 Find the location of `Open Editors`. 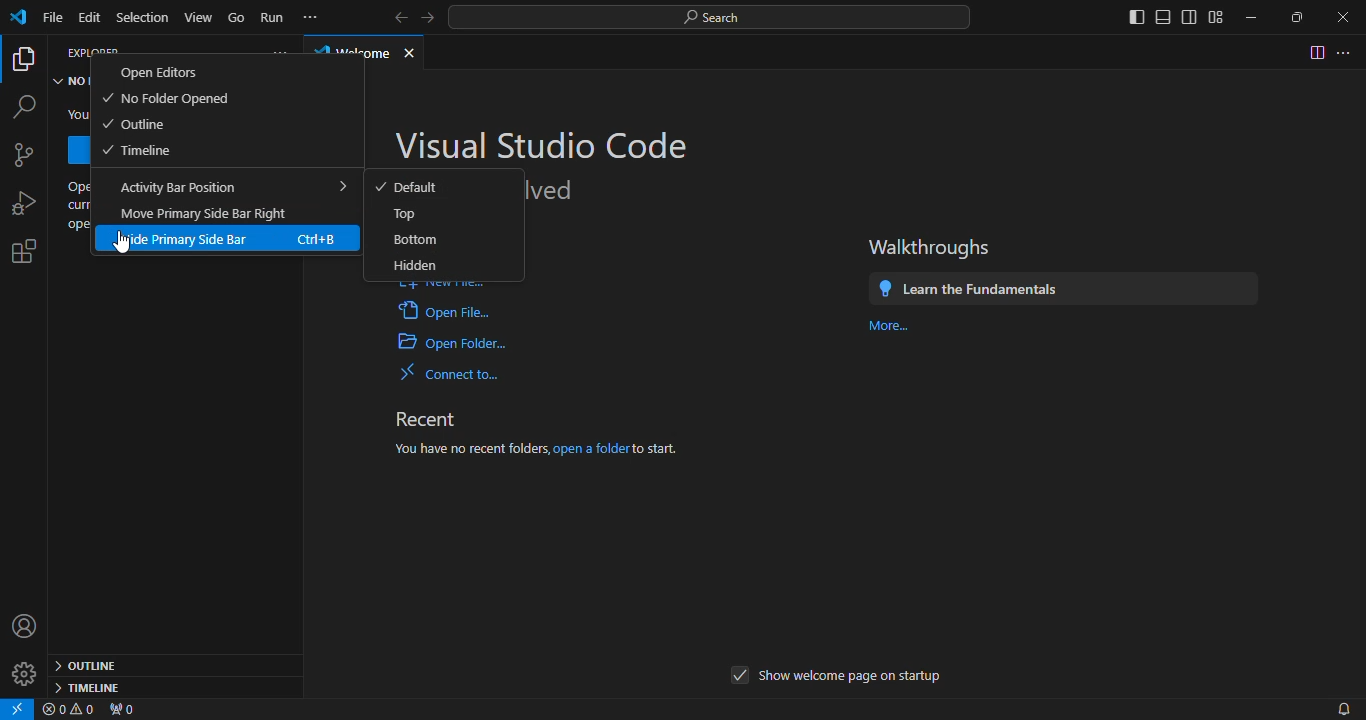

Open Editors is located at coordinates (160, 72).